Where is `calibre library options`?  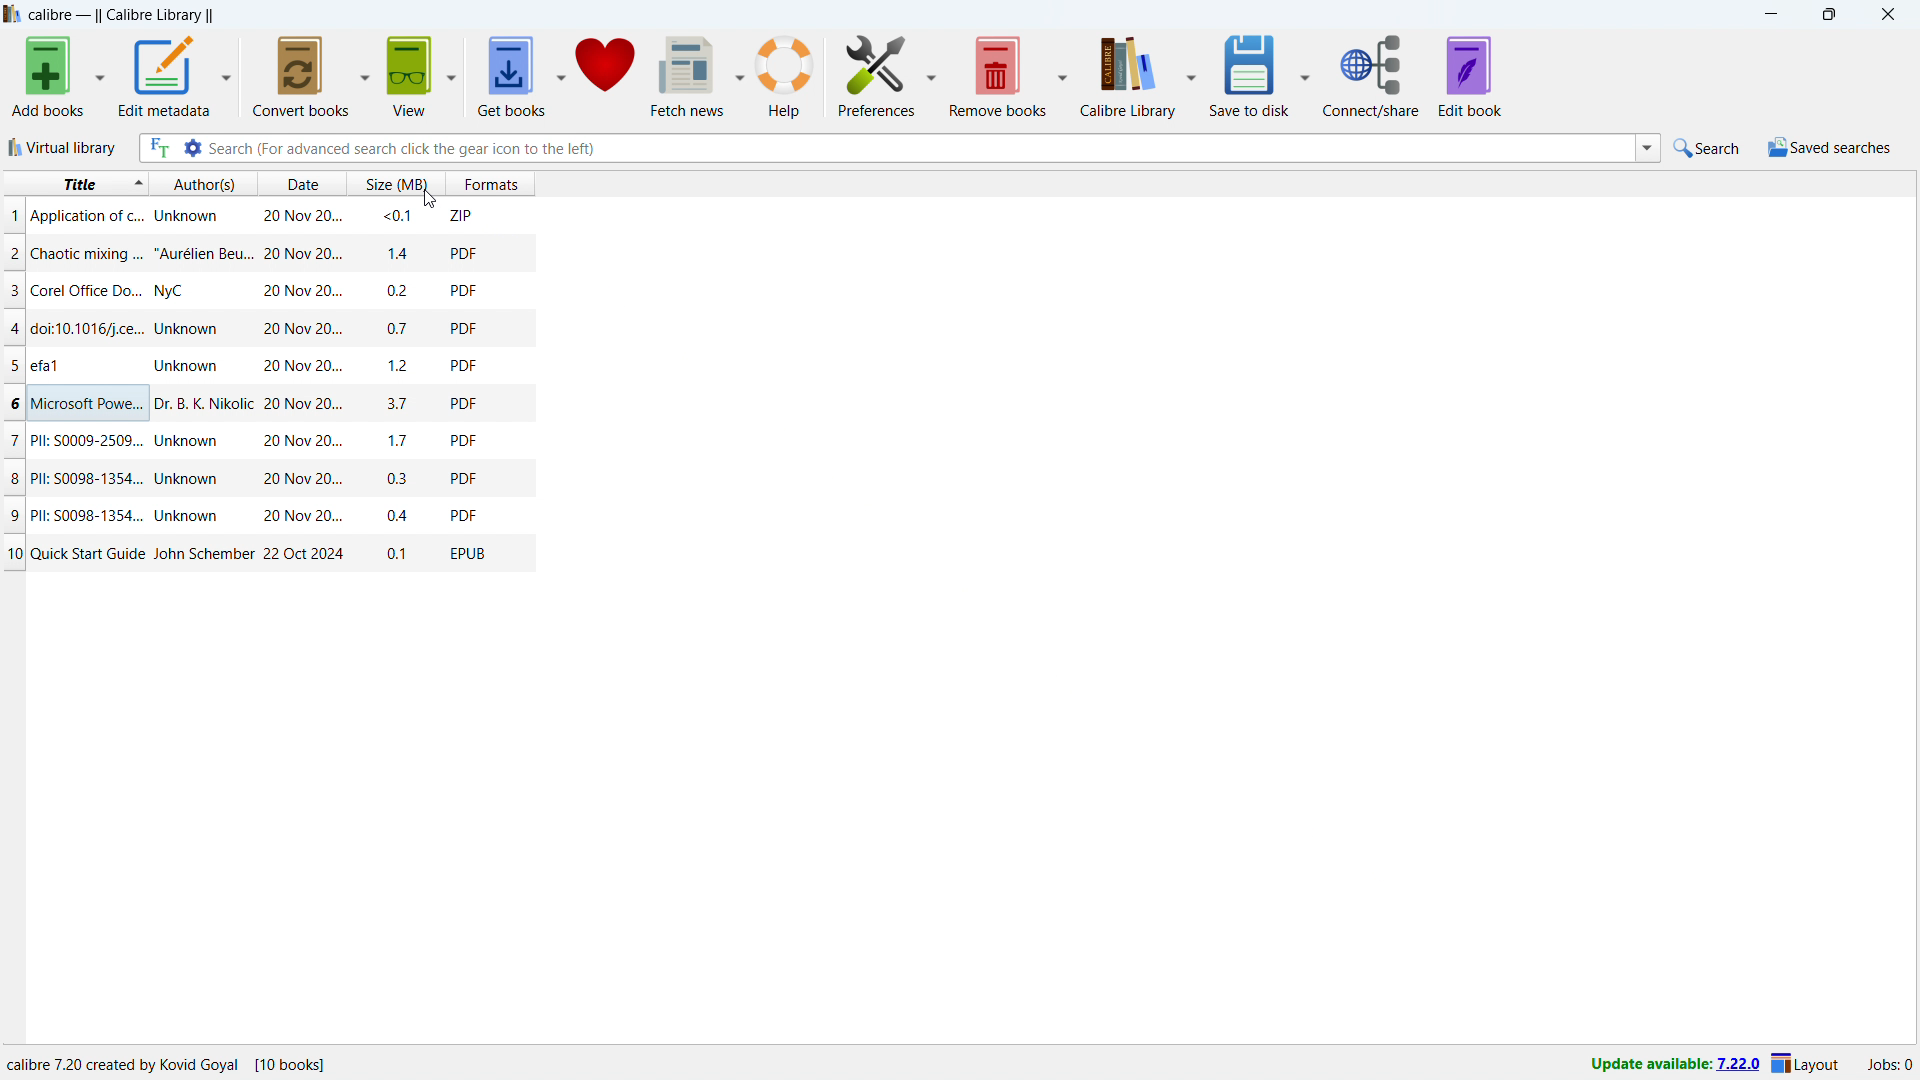 calibre library options is located at coordinates (1190, 74).